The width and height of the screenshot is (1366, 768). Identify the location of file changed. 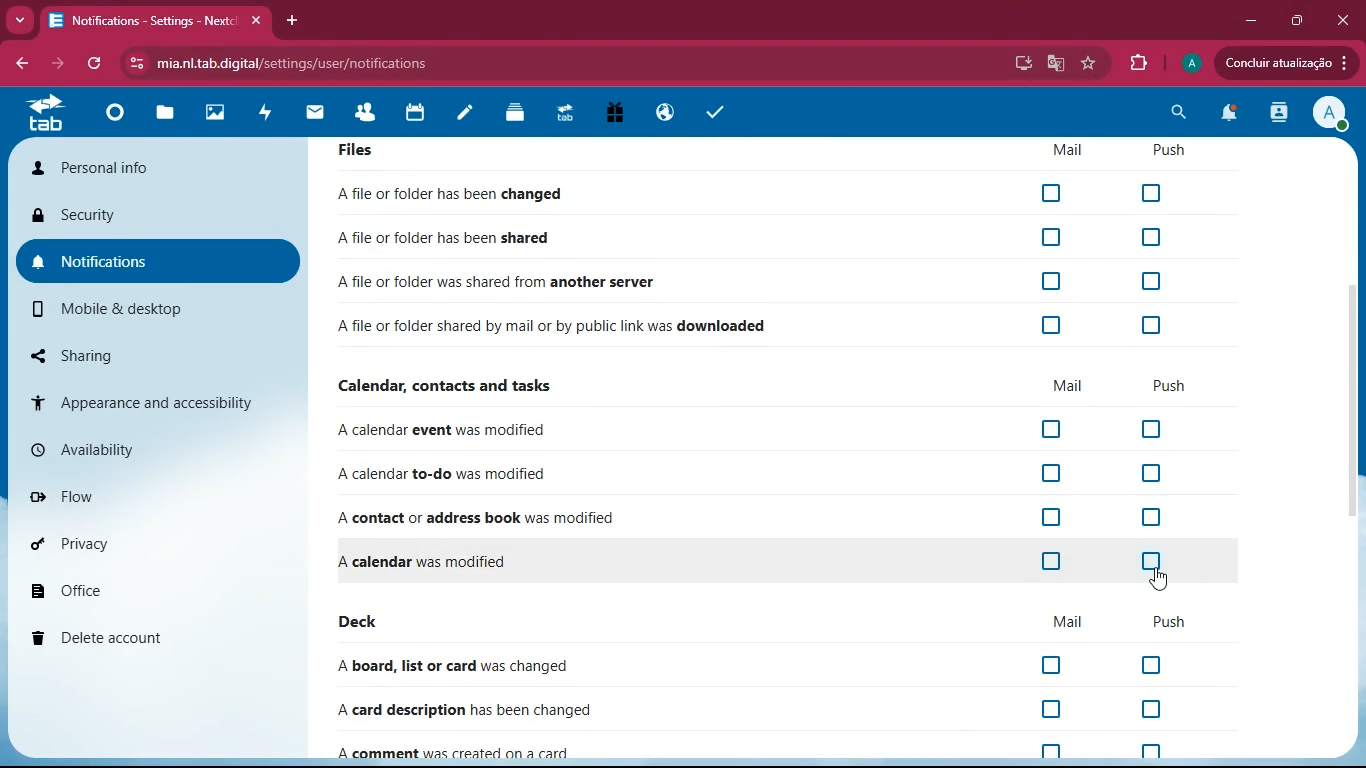
(454, 560).